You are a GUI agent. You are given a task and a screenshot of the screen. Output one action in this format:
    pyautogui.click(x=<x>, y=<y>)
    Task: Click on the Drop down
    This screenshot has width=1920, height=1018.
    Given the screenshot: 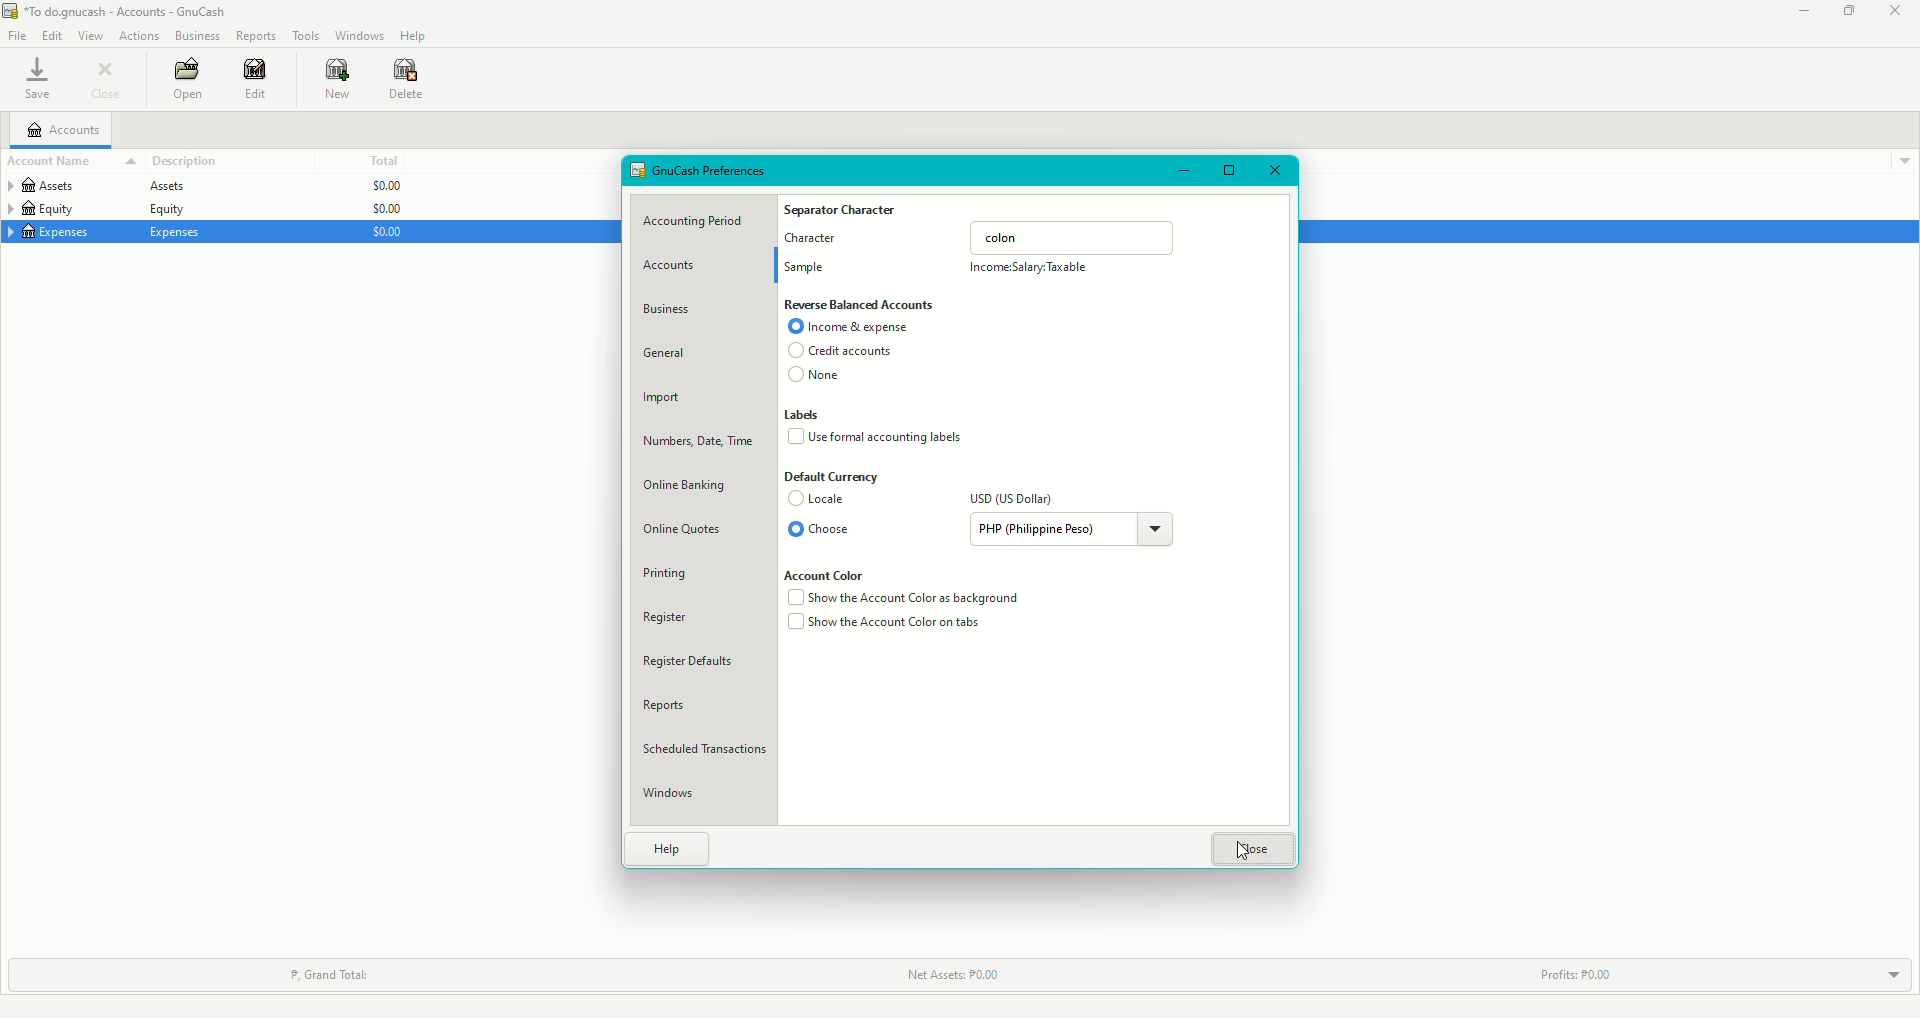 What is the action you would take?
    pyautogui.click(x=1889, y=975)
    